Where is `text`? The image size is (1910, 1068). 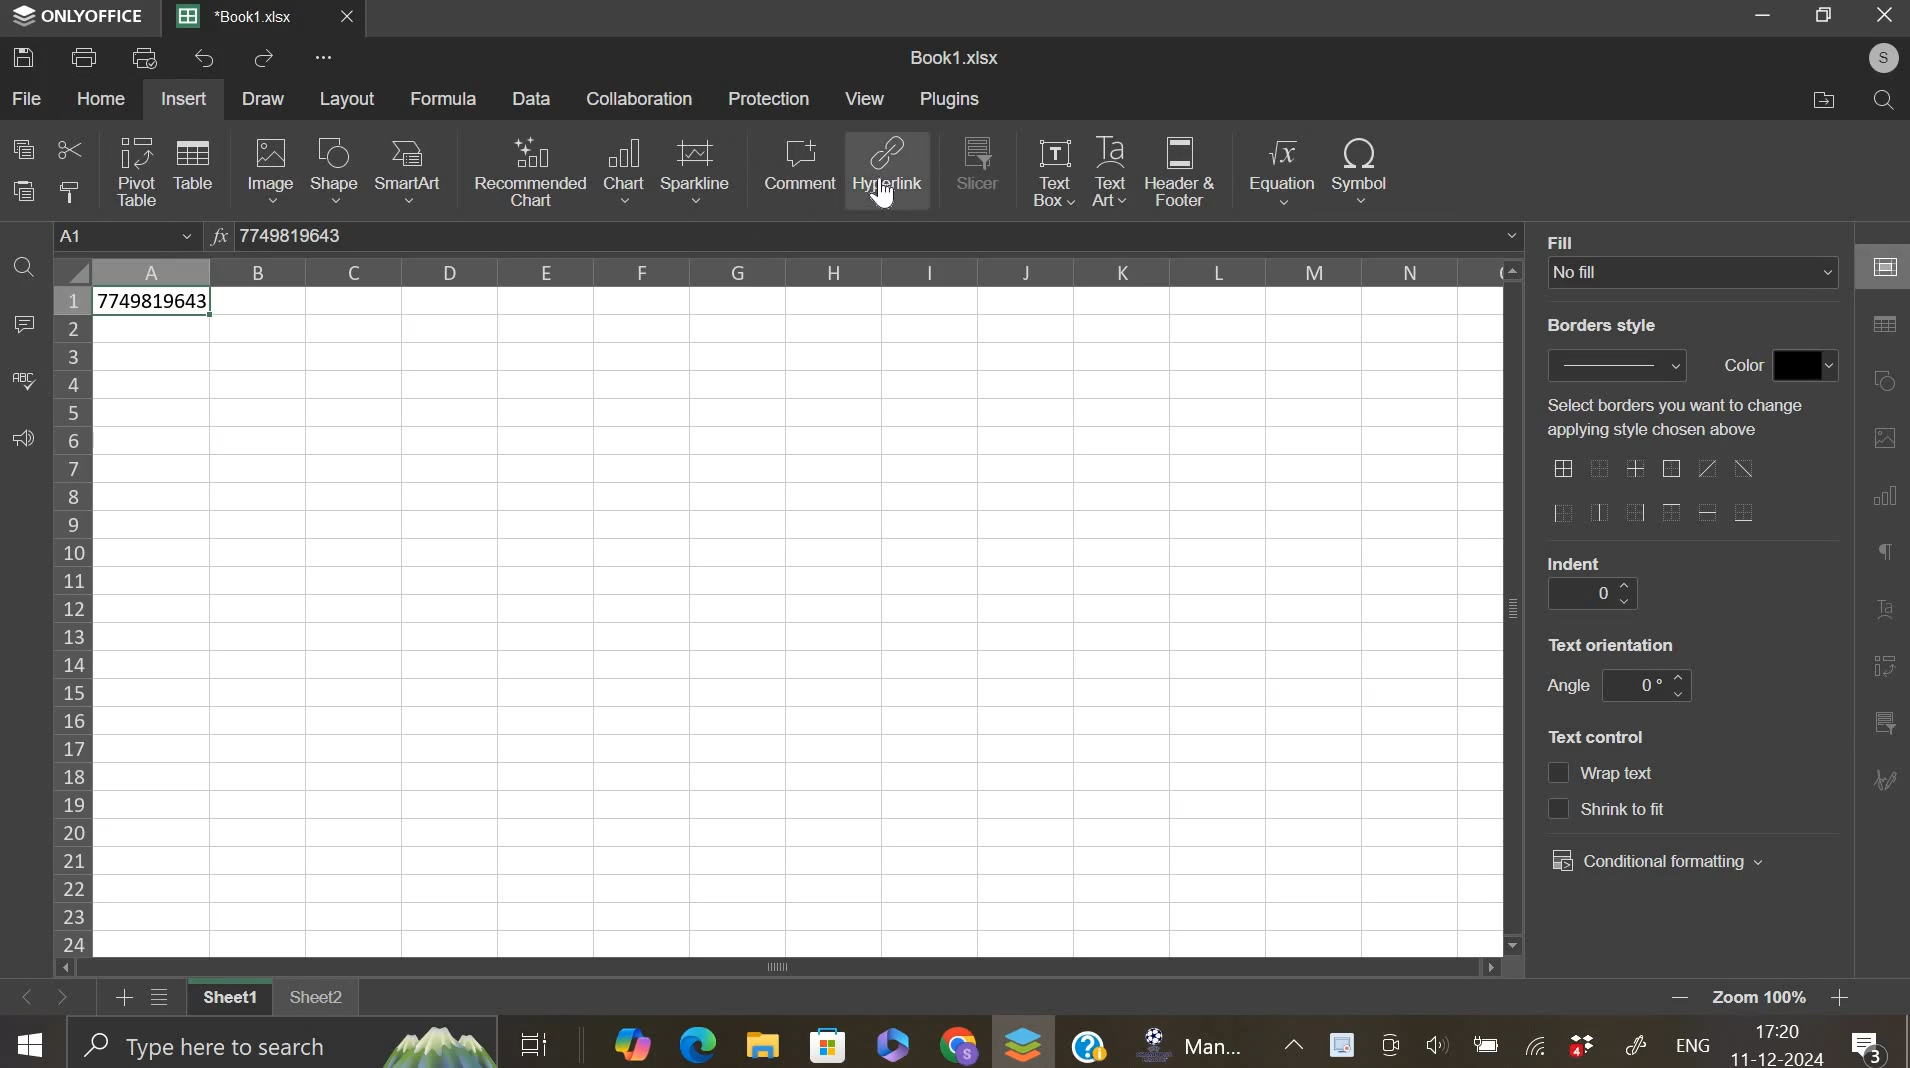 text is located at coordinates (1601, 326).